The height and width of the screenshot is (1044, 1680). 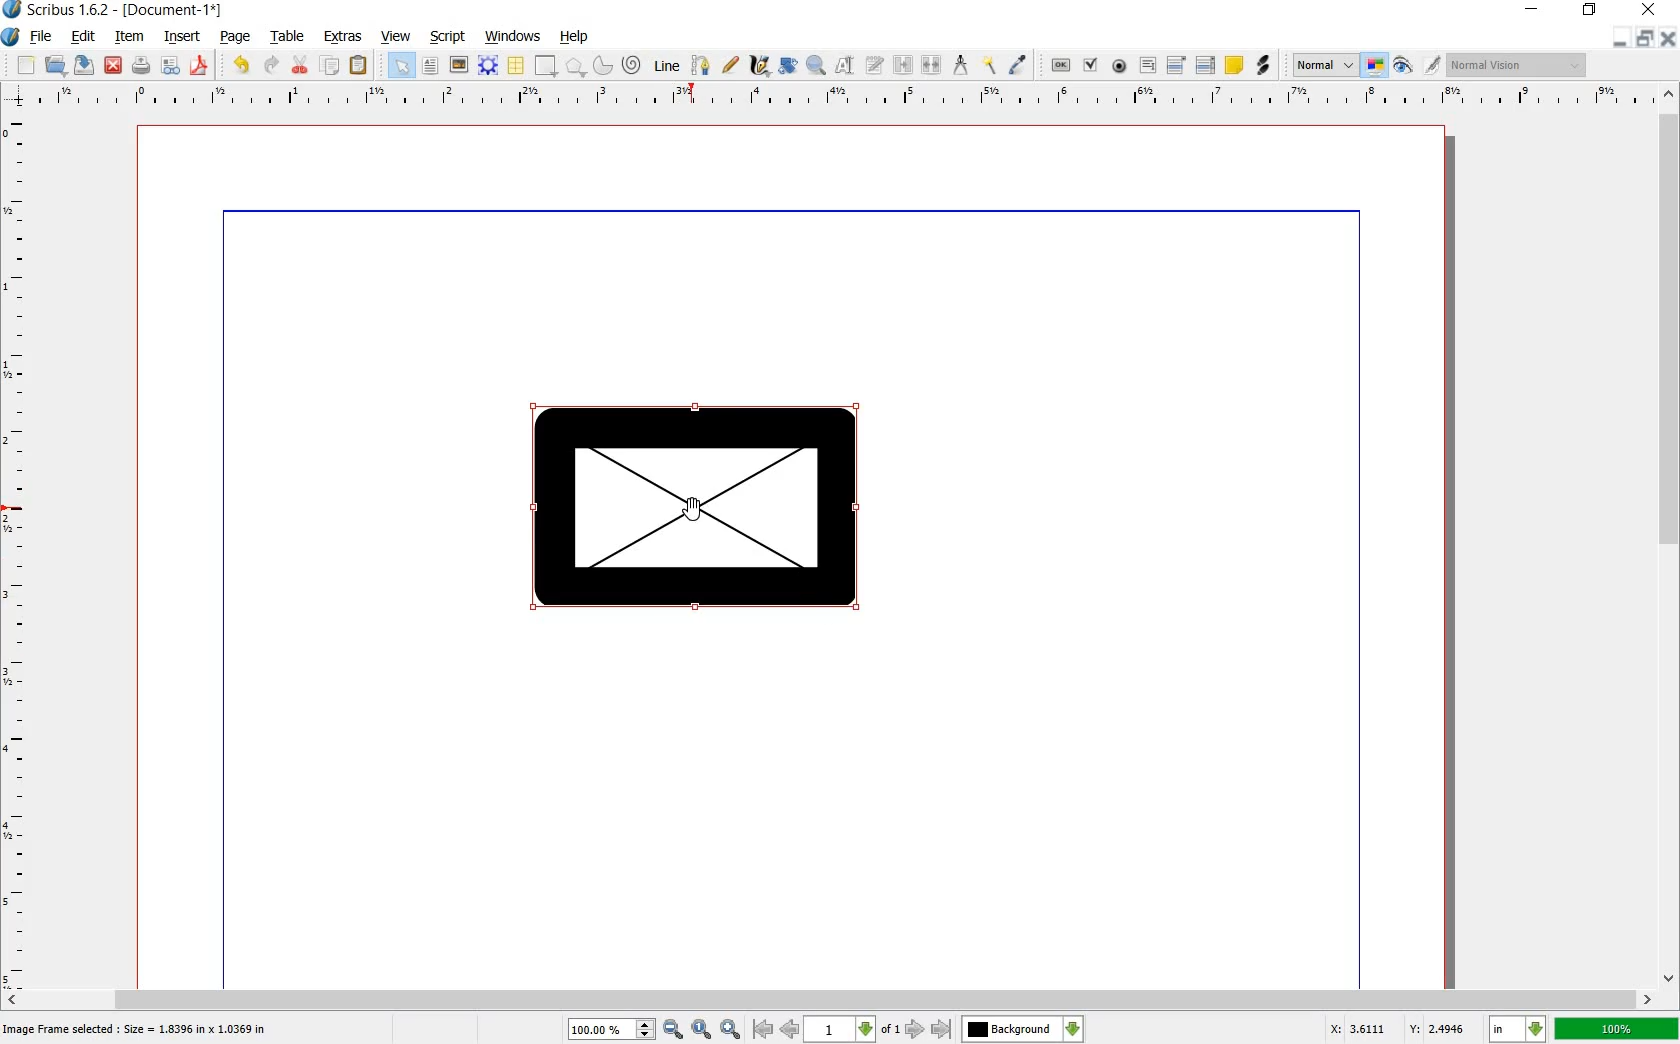 What do you see at coordinates (359, 66) in the screenshot?
I see `paste` at bounding box center [359, 66].